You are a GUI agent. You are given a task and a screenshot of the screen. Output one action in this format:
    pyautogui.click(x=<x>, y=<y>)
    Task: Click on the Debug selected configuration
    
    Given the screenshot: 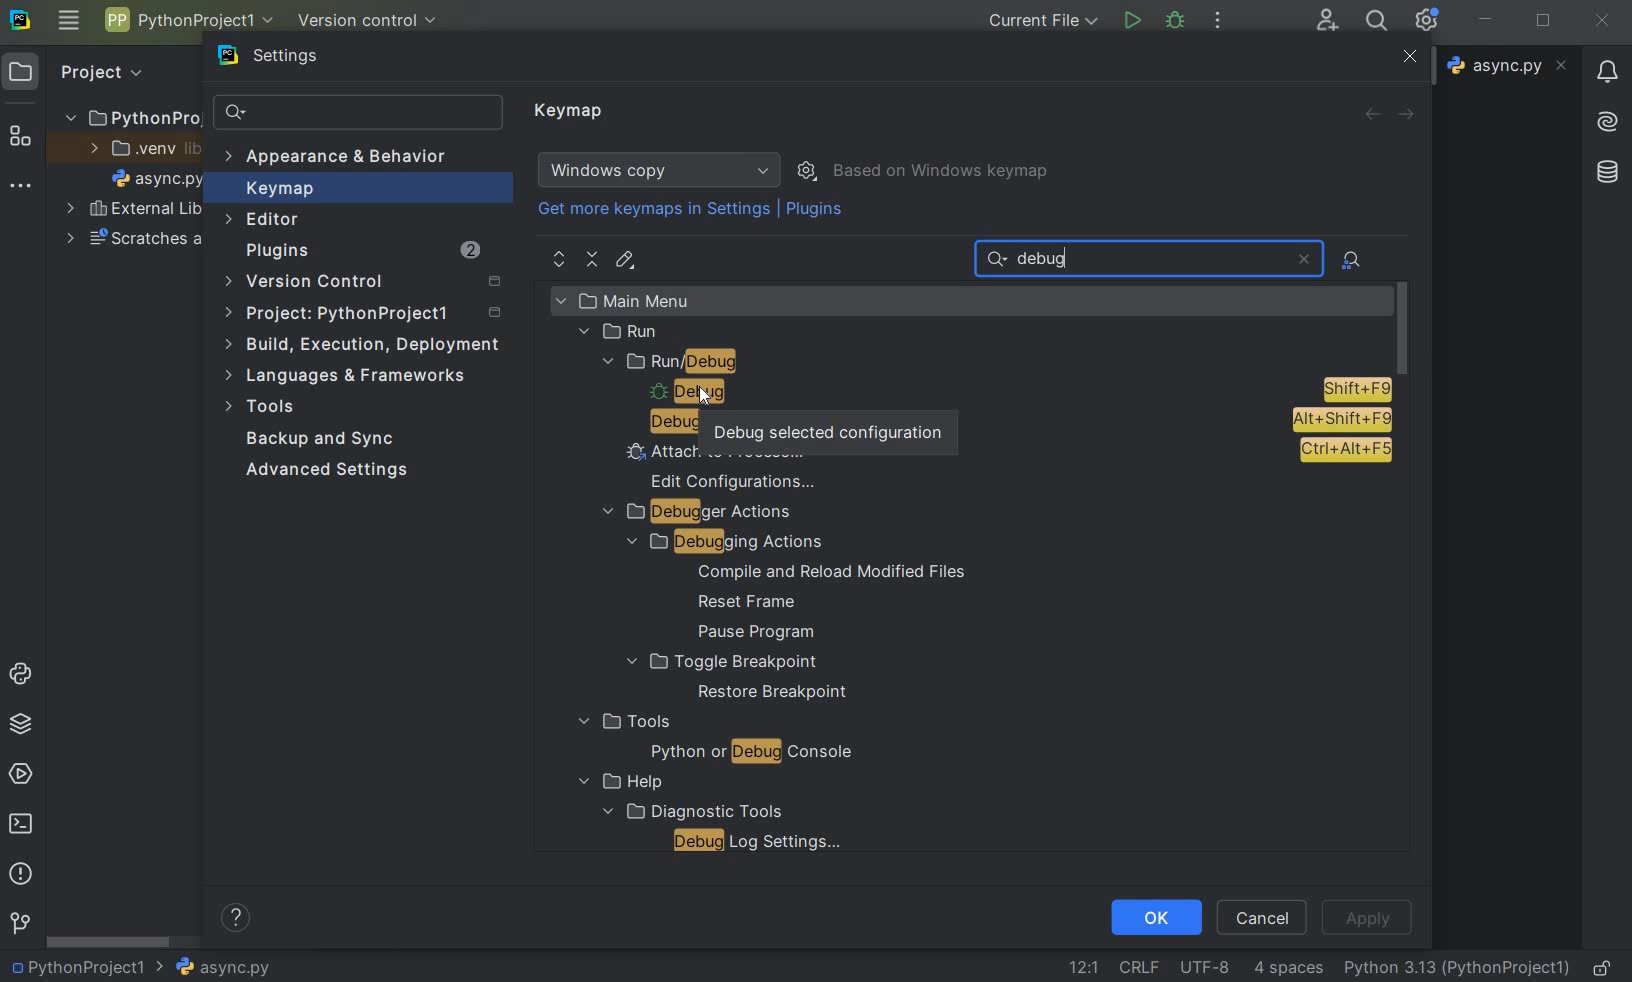 What is the action you would take?
    pyautogui.click(x=827, y=427)
    